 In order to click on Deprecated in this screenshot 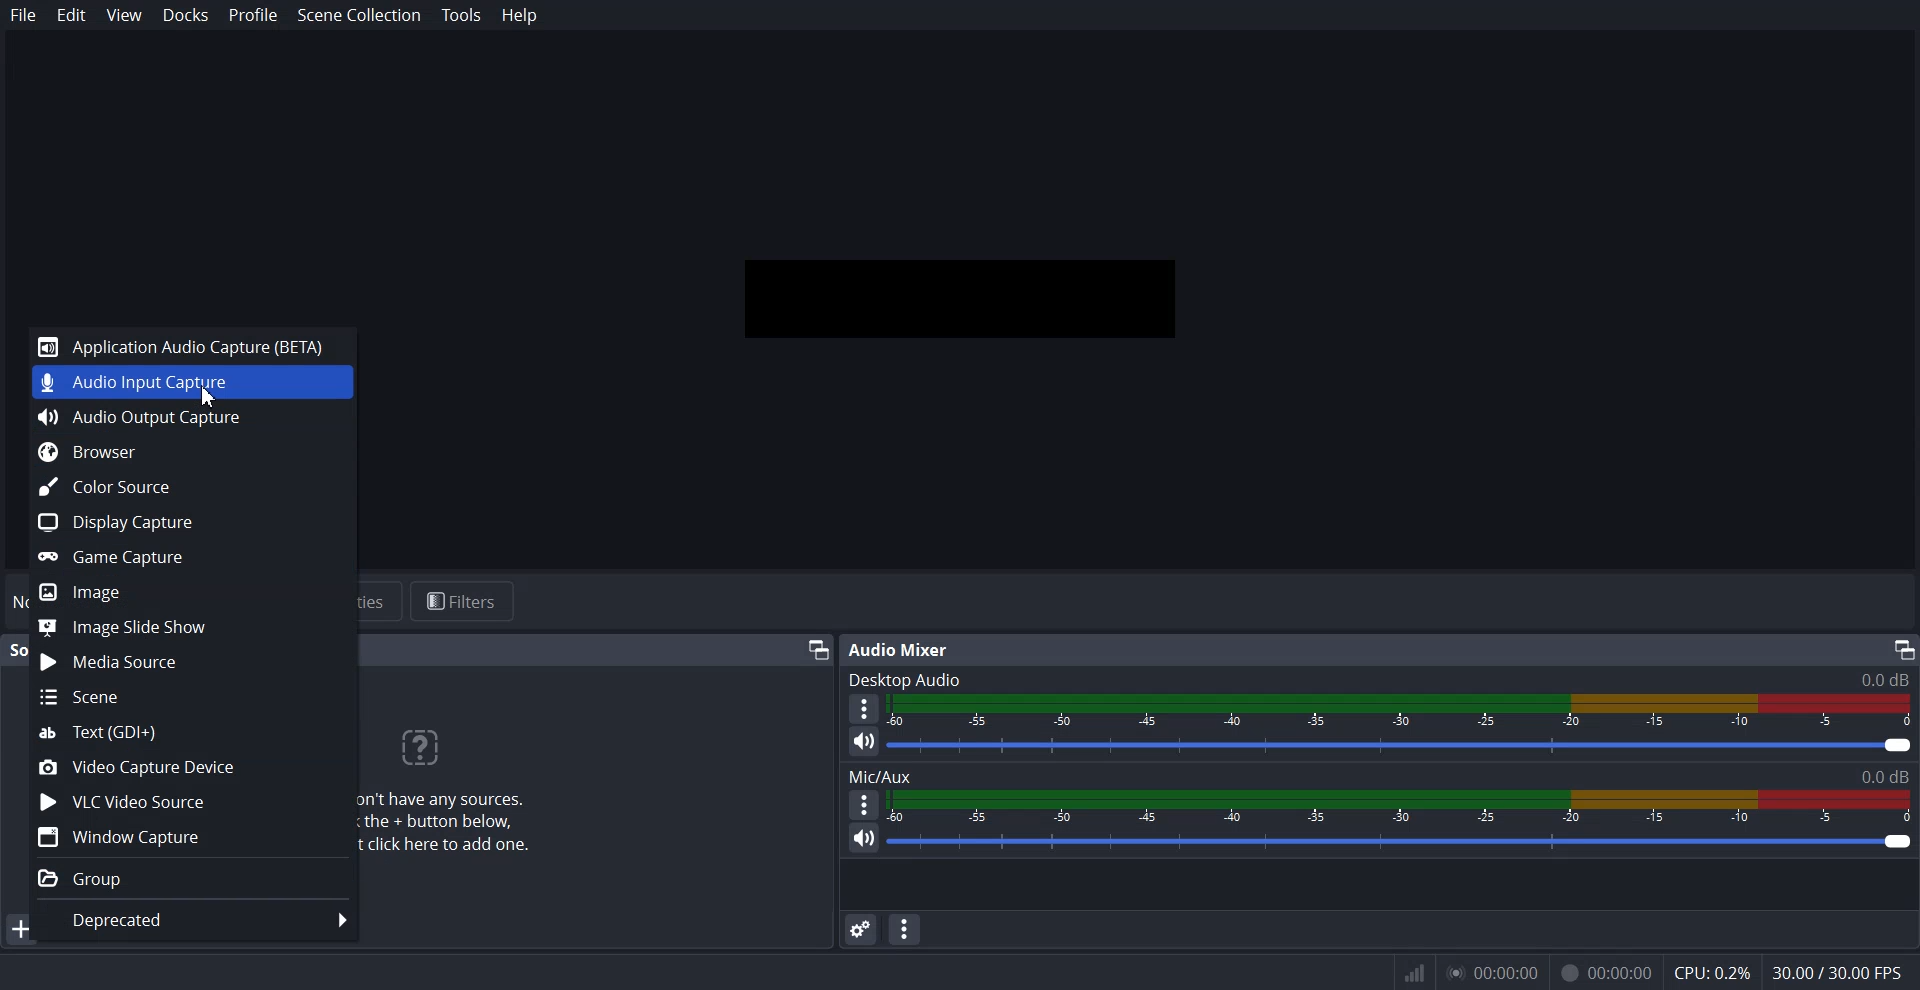, I will do `click(213, 923)`.